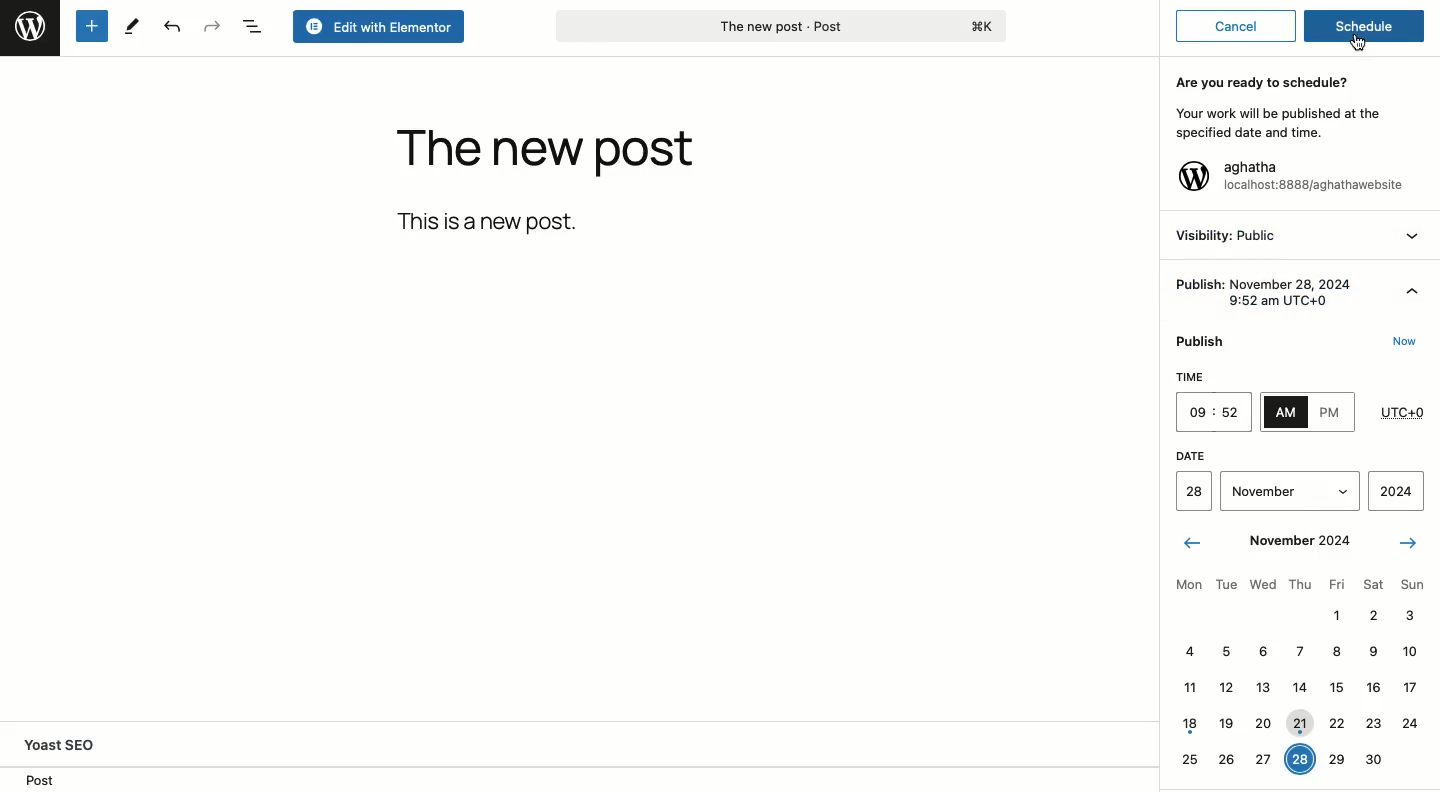  Describe the element at coordinates (1366, 28) in the screenshot. I see `Schedule` at that location.